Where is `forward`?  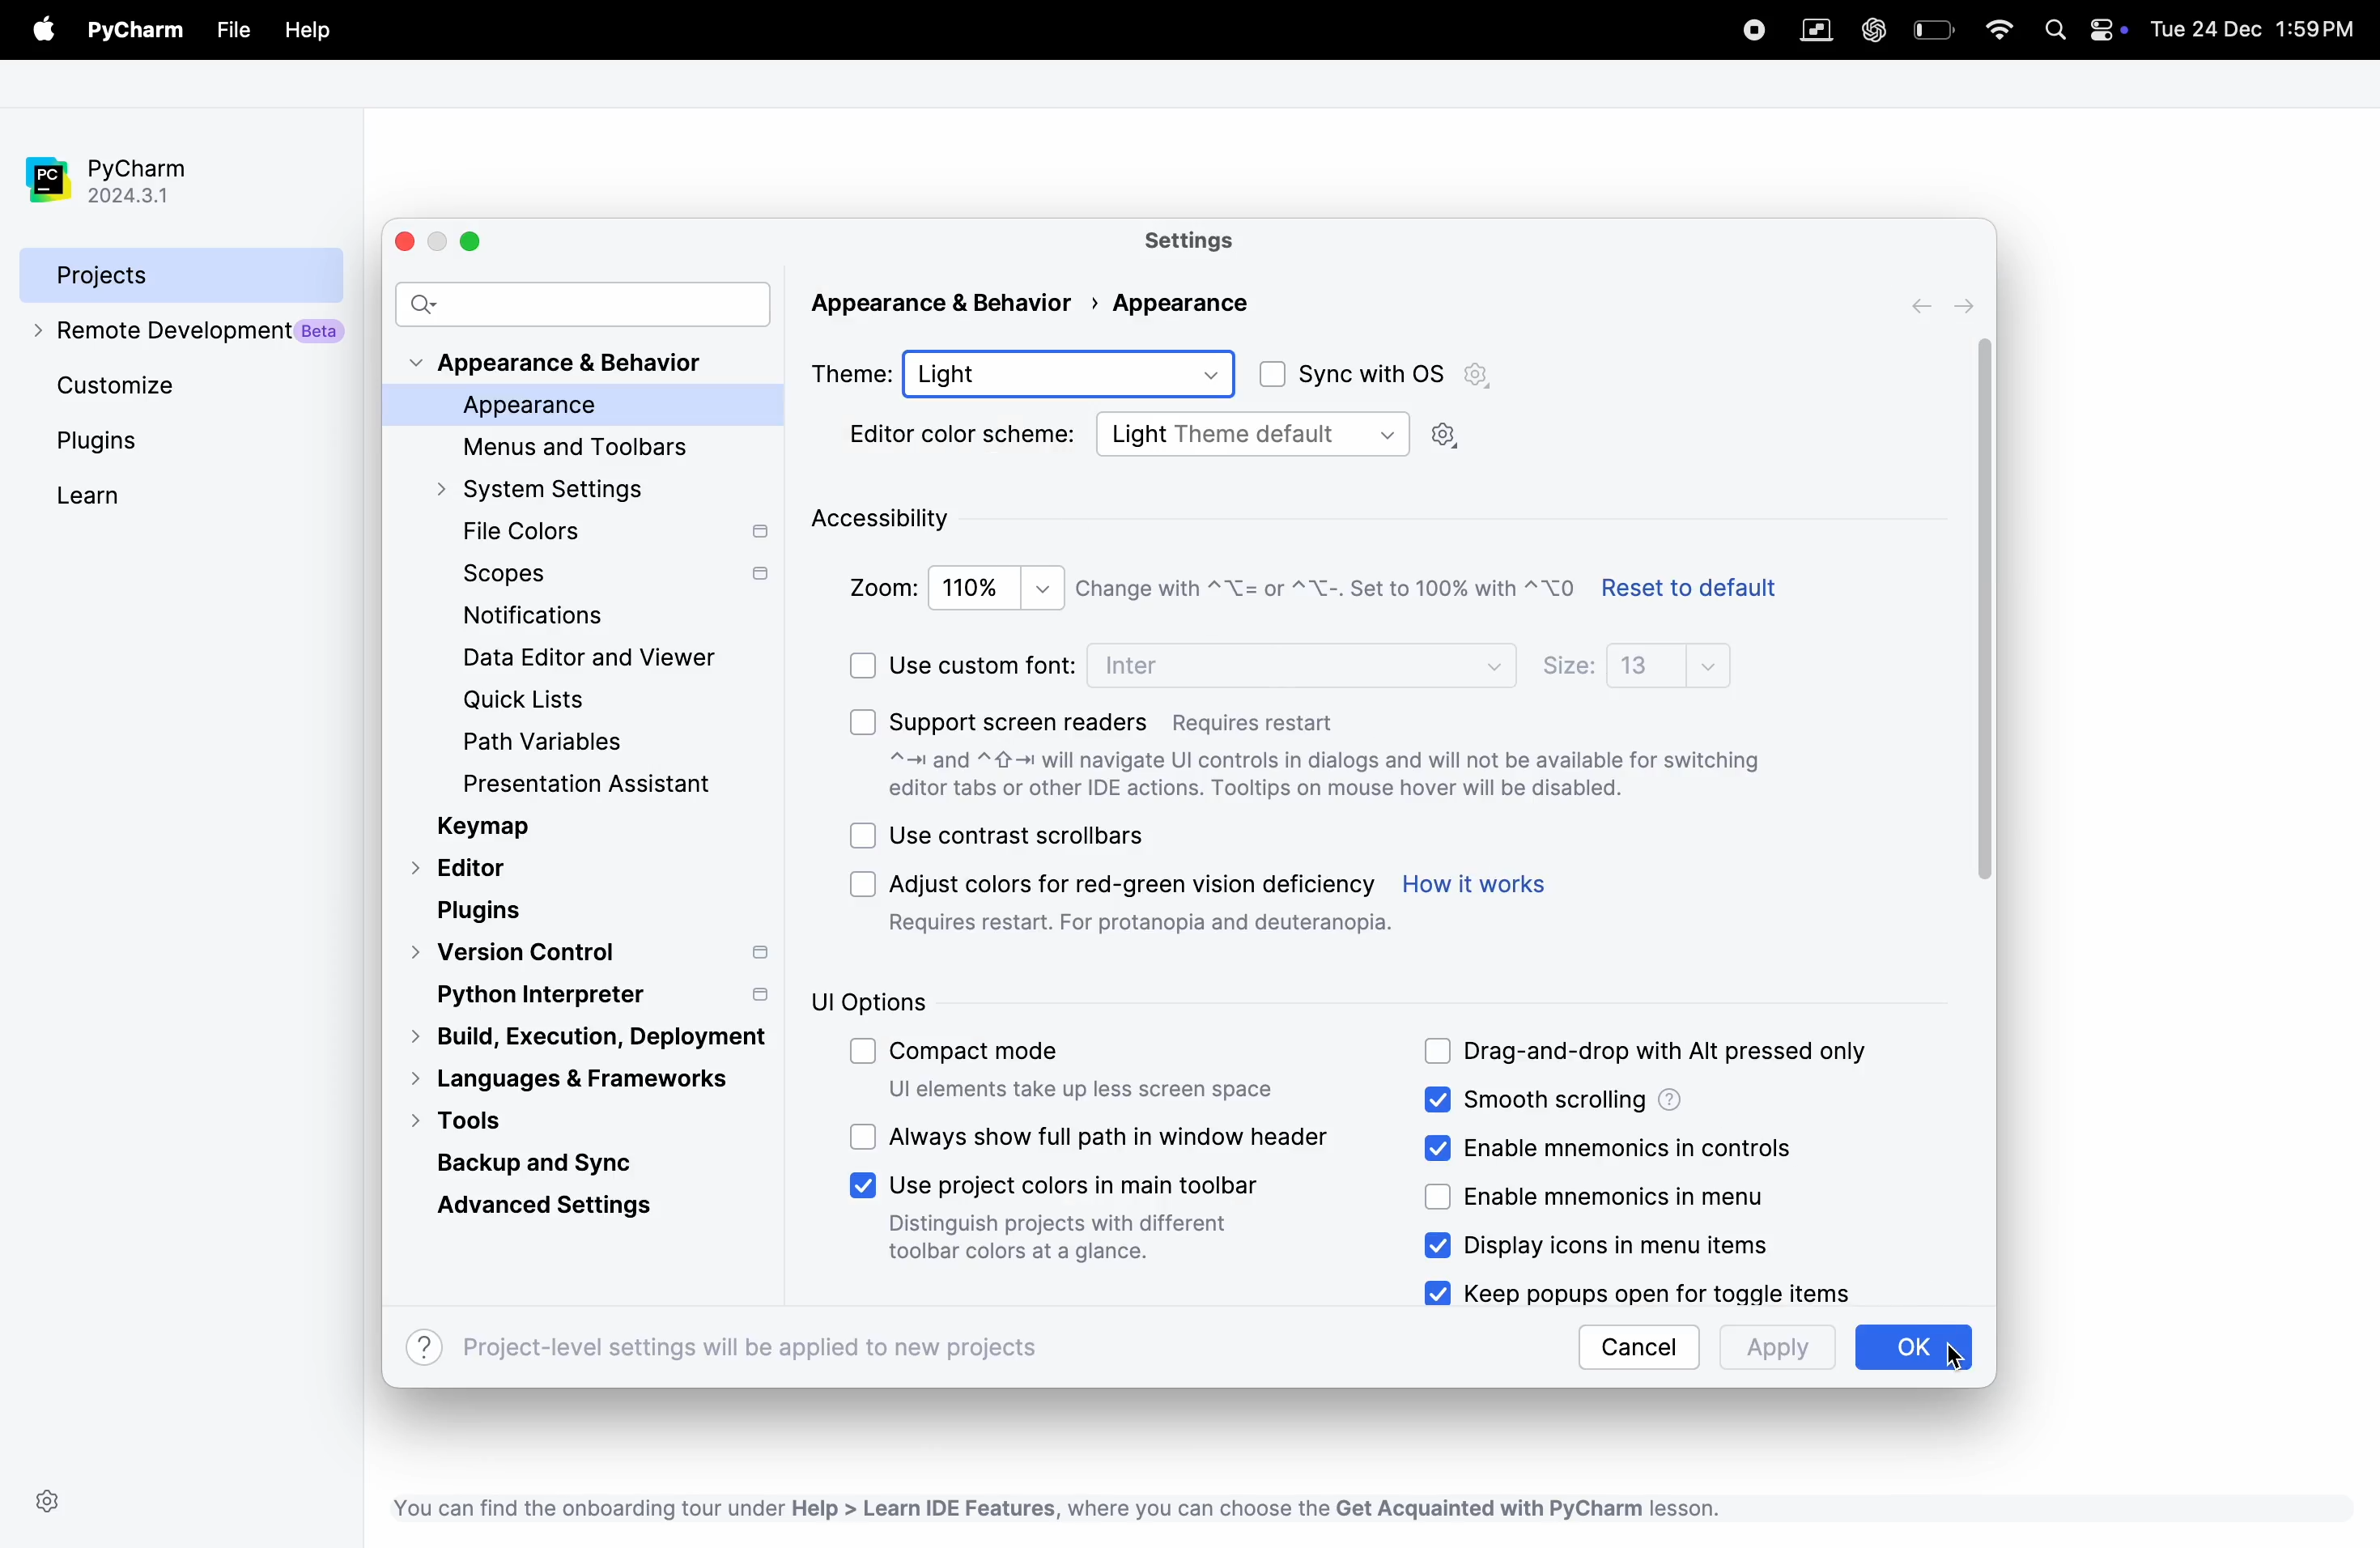
forward is located at coordinates (1916, 305).